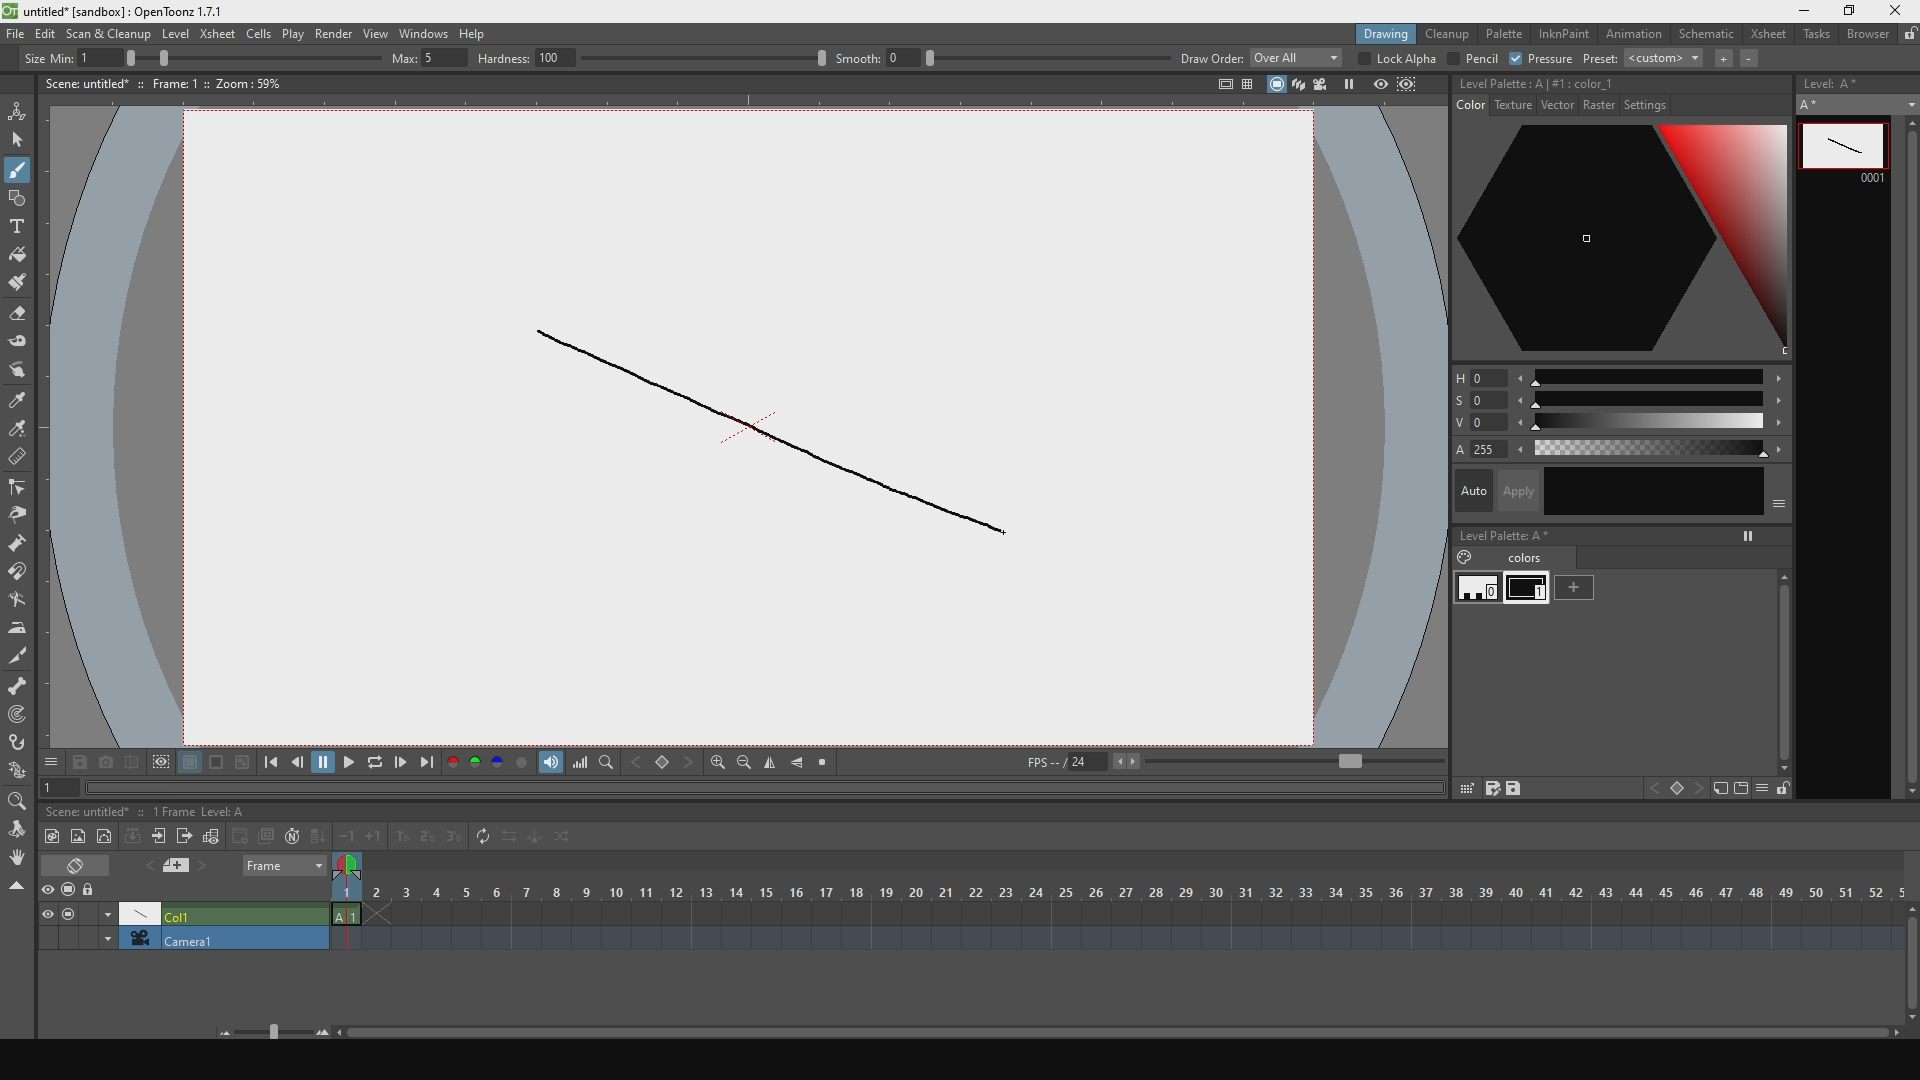 This screenshot has width=1920, height=1080. What do you see at coordinates (214, 913) in the screenshot?
I see `Col1` at bounding box center [214, 913].